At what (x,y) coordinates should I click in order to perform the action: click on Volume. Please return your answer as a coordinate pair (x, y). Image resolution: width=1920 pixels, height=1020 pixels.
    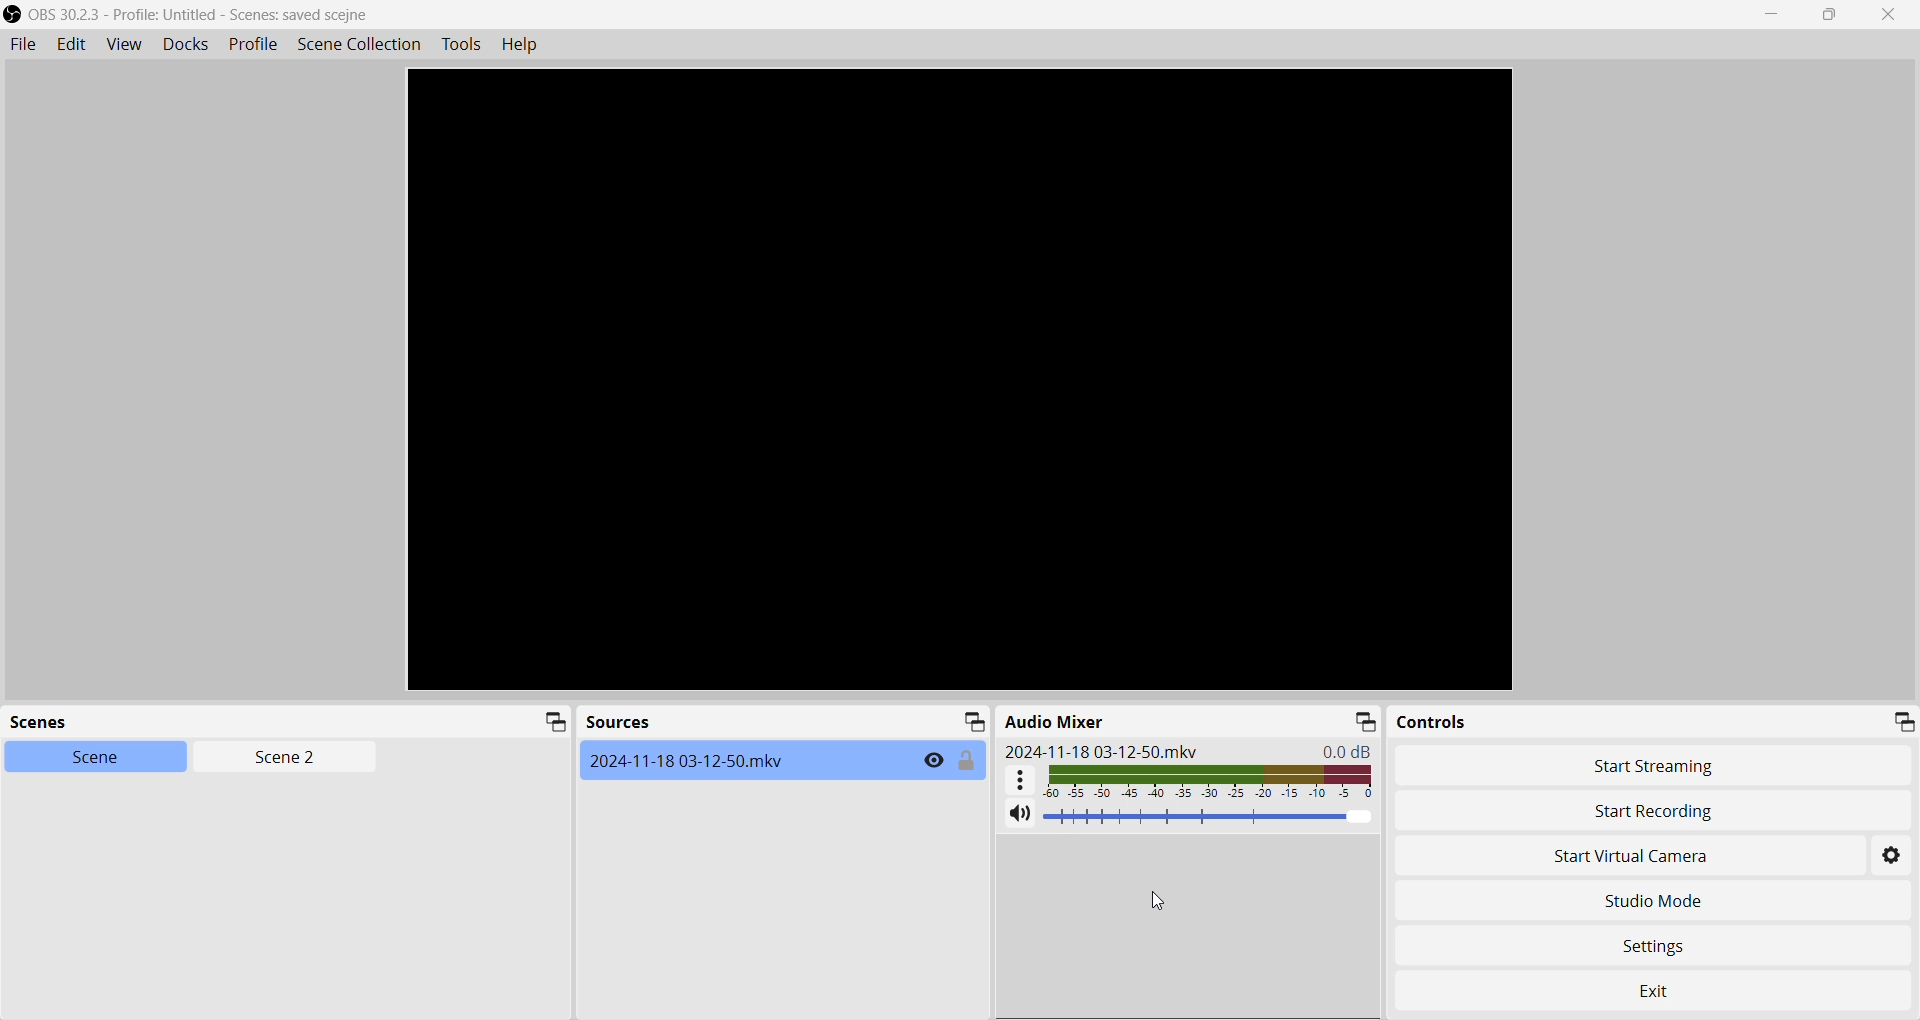
    Looking at the image, I should click on (1210, 817).